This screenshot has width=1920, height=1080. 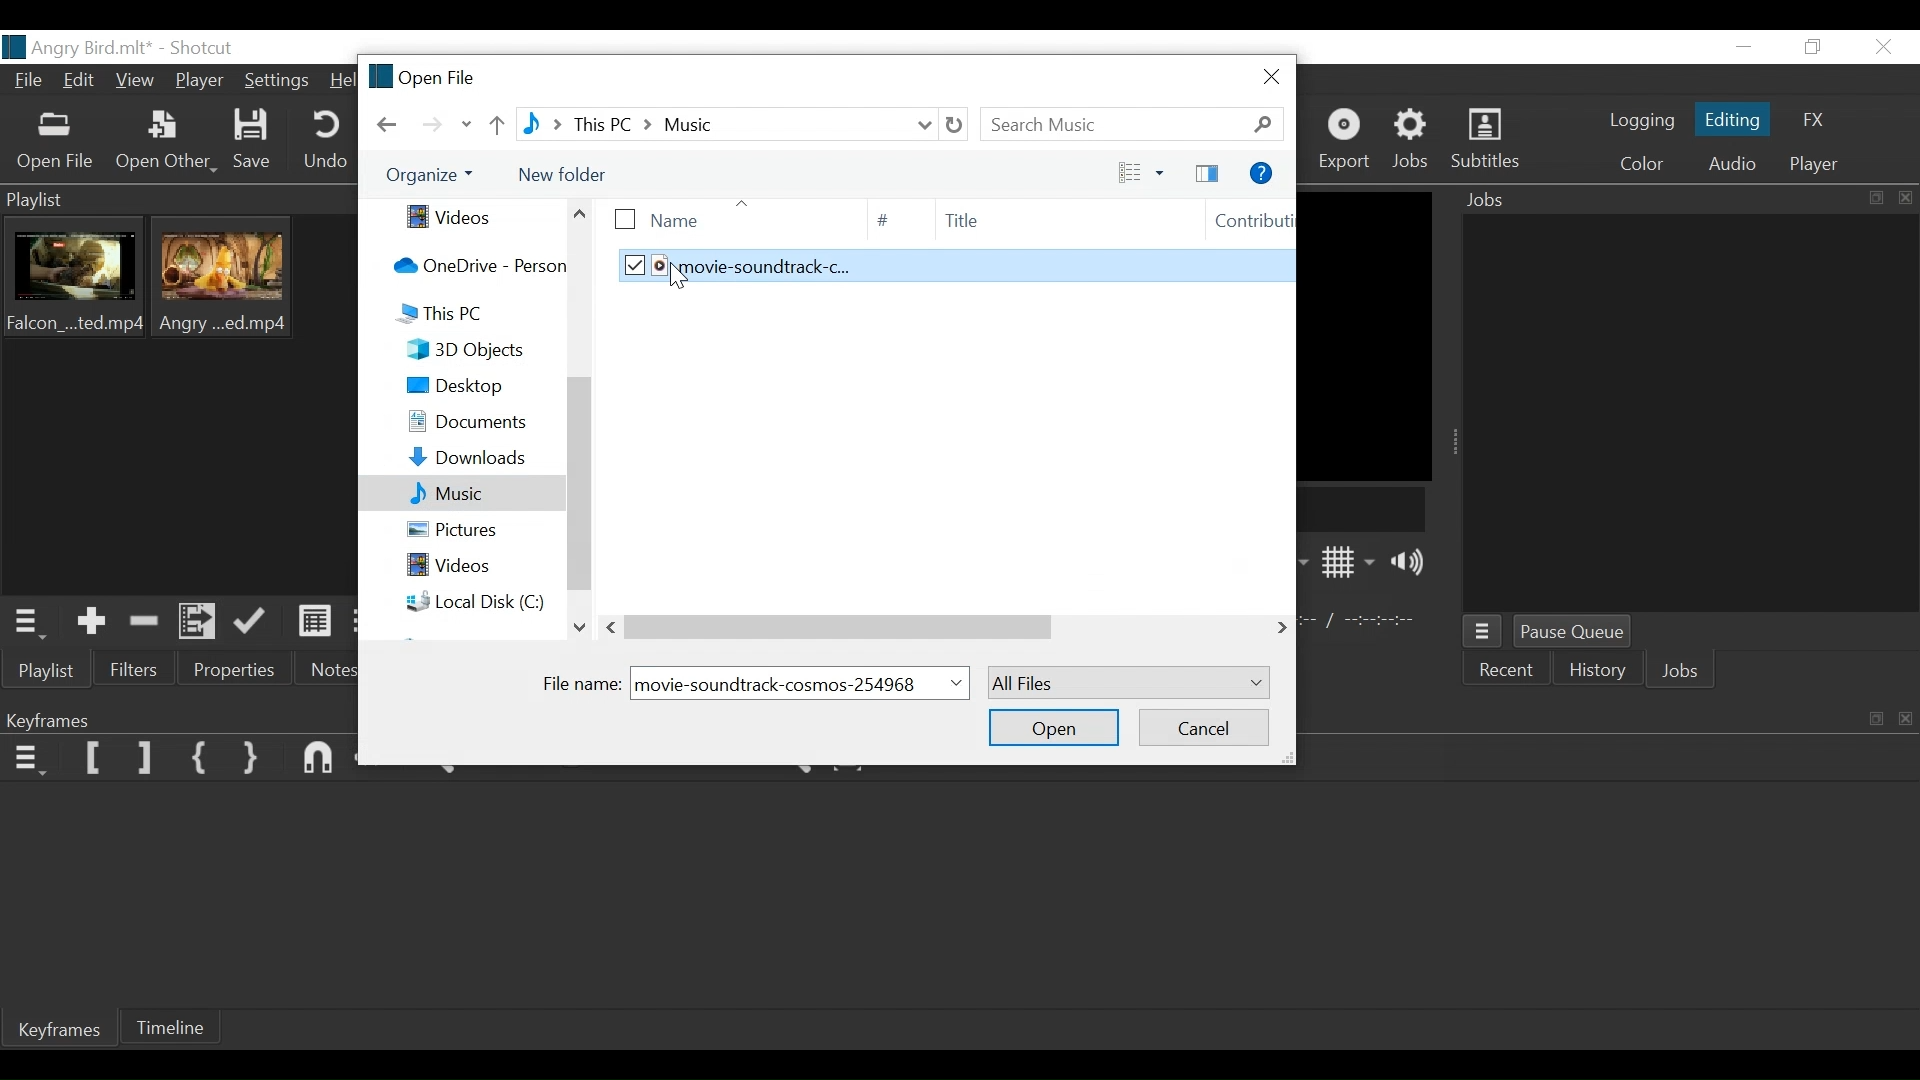 I want to click on History, so click(x=1601, y=673).